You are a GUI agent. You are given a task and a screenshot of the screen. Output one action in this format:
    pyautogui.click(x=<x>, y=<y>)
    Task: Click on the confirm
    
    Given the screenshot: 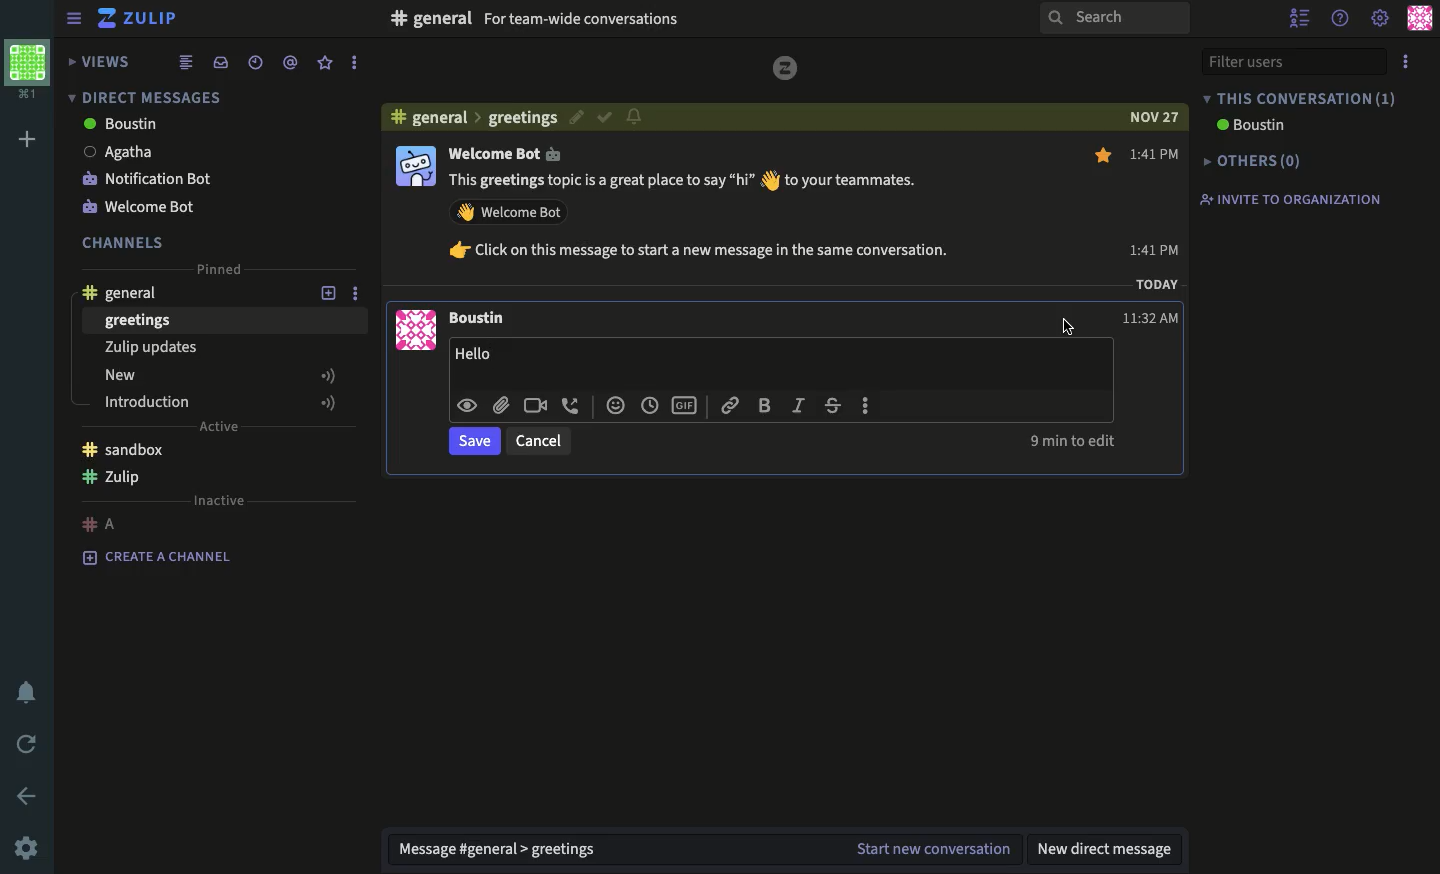 What is the action you would take?
    pyautogui.click(x=604, y=119)
    